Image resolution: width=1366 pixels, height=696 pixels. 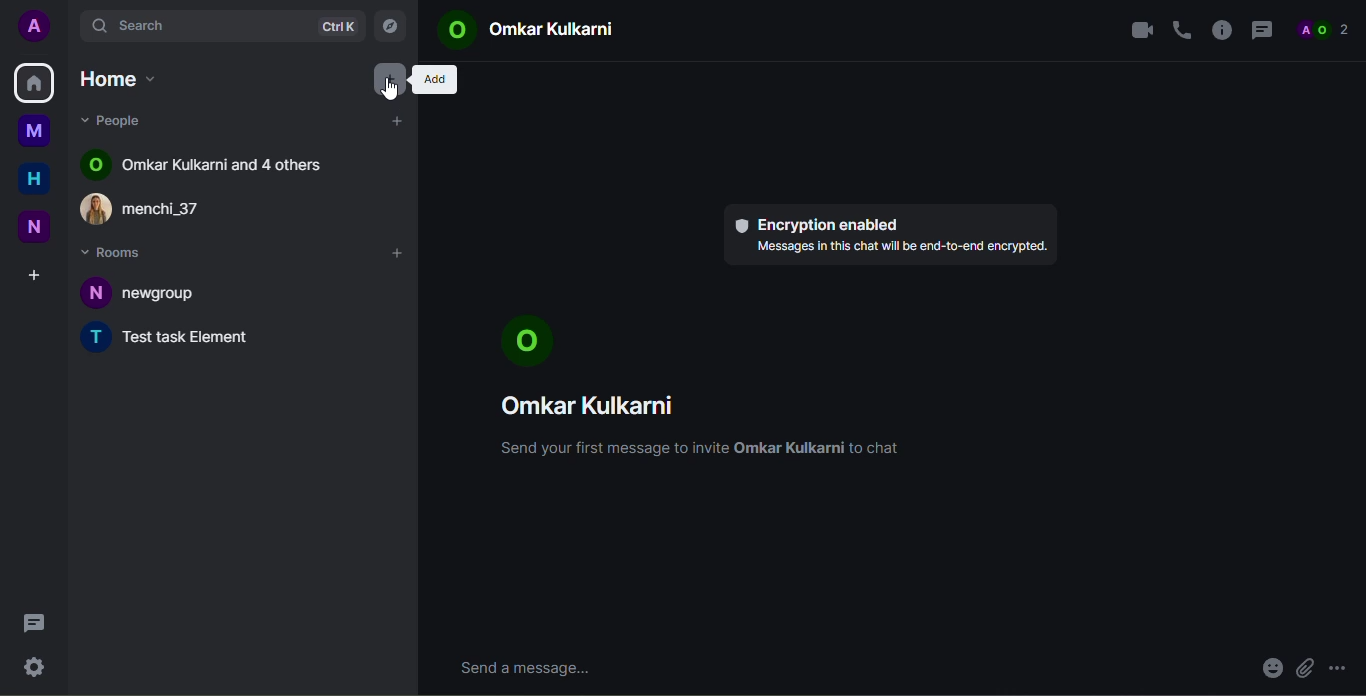 I want to click on more, so click(x=1344, y=662).